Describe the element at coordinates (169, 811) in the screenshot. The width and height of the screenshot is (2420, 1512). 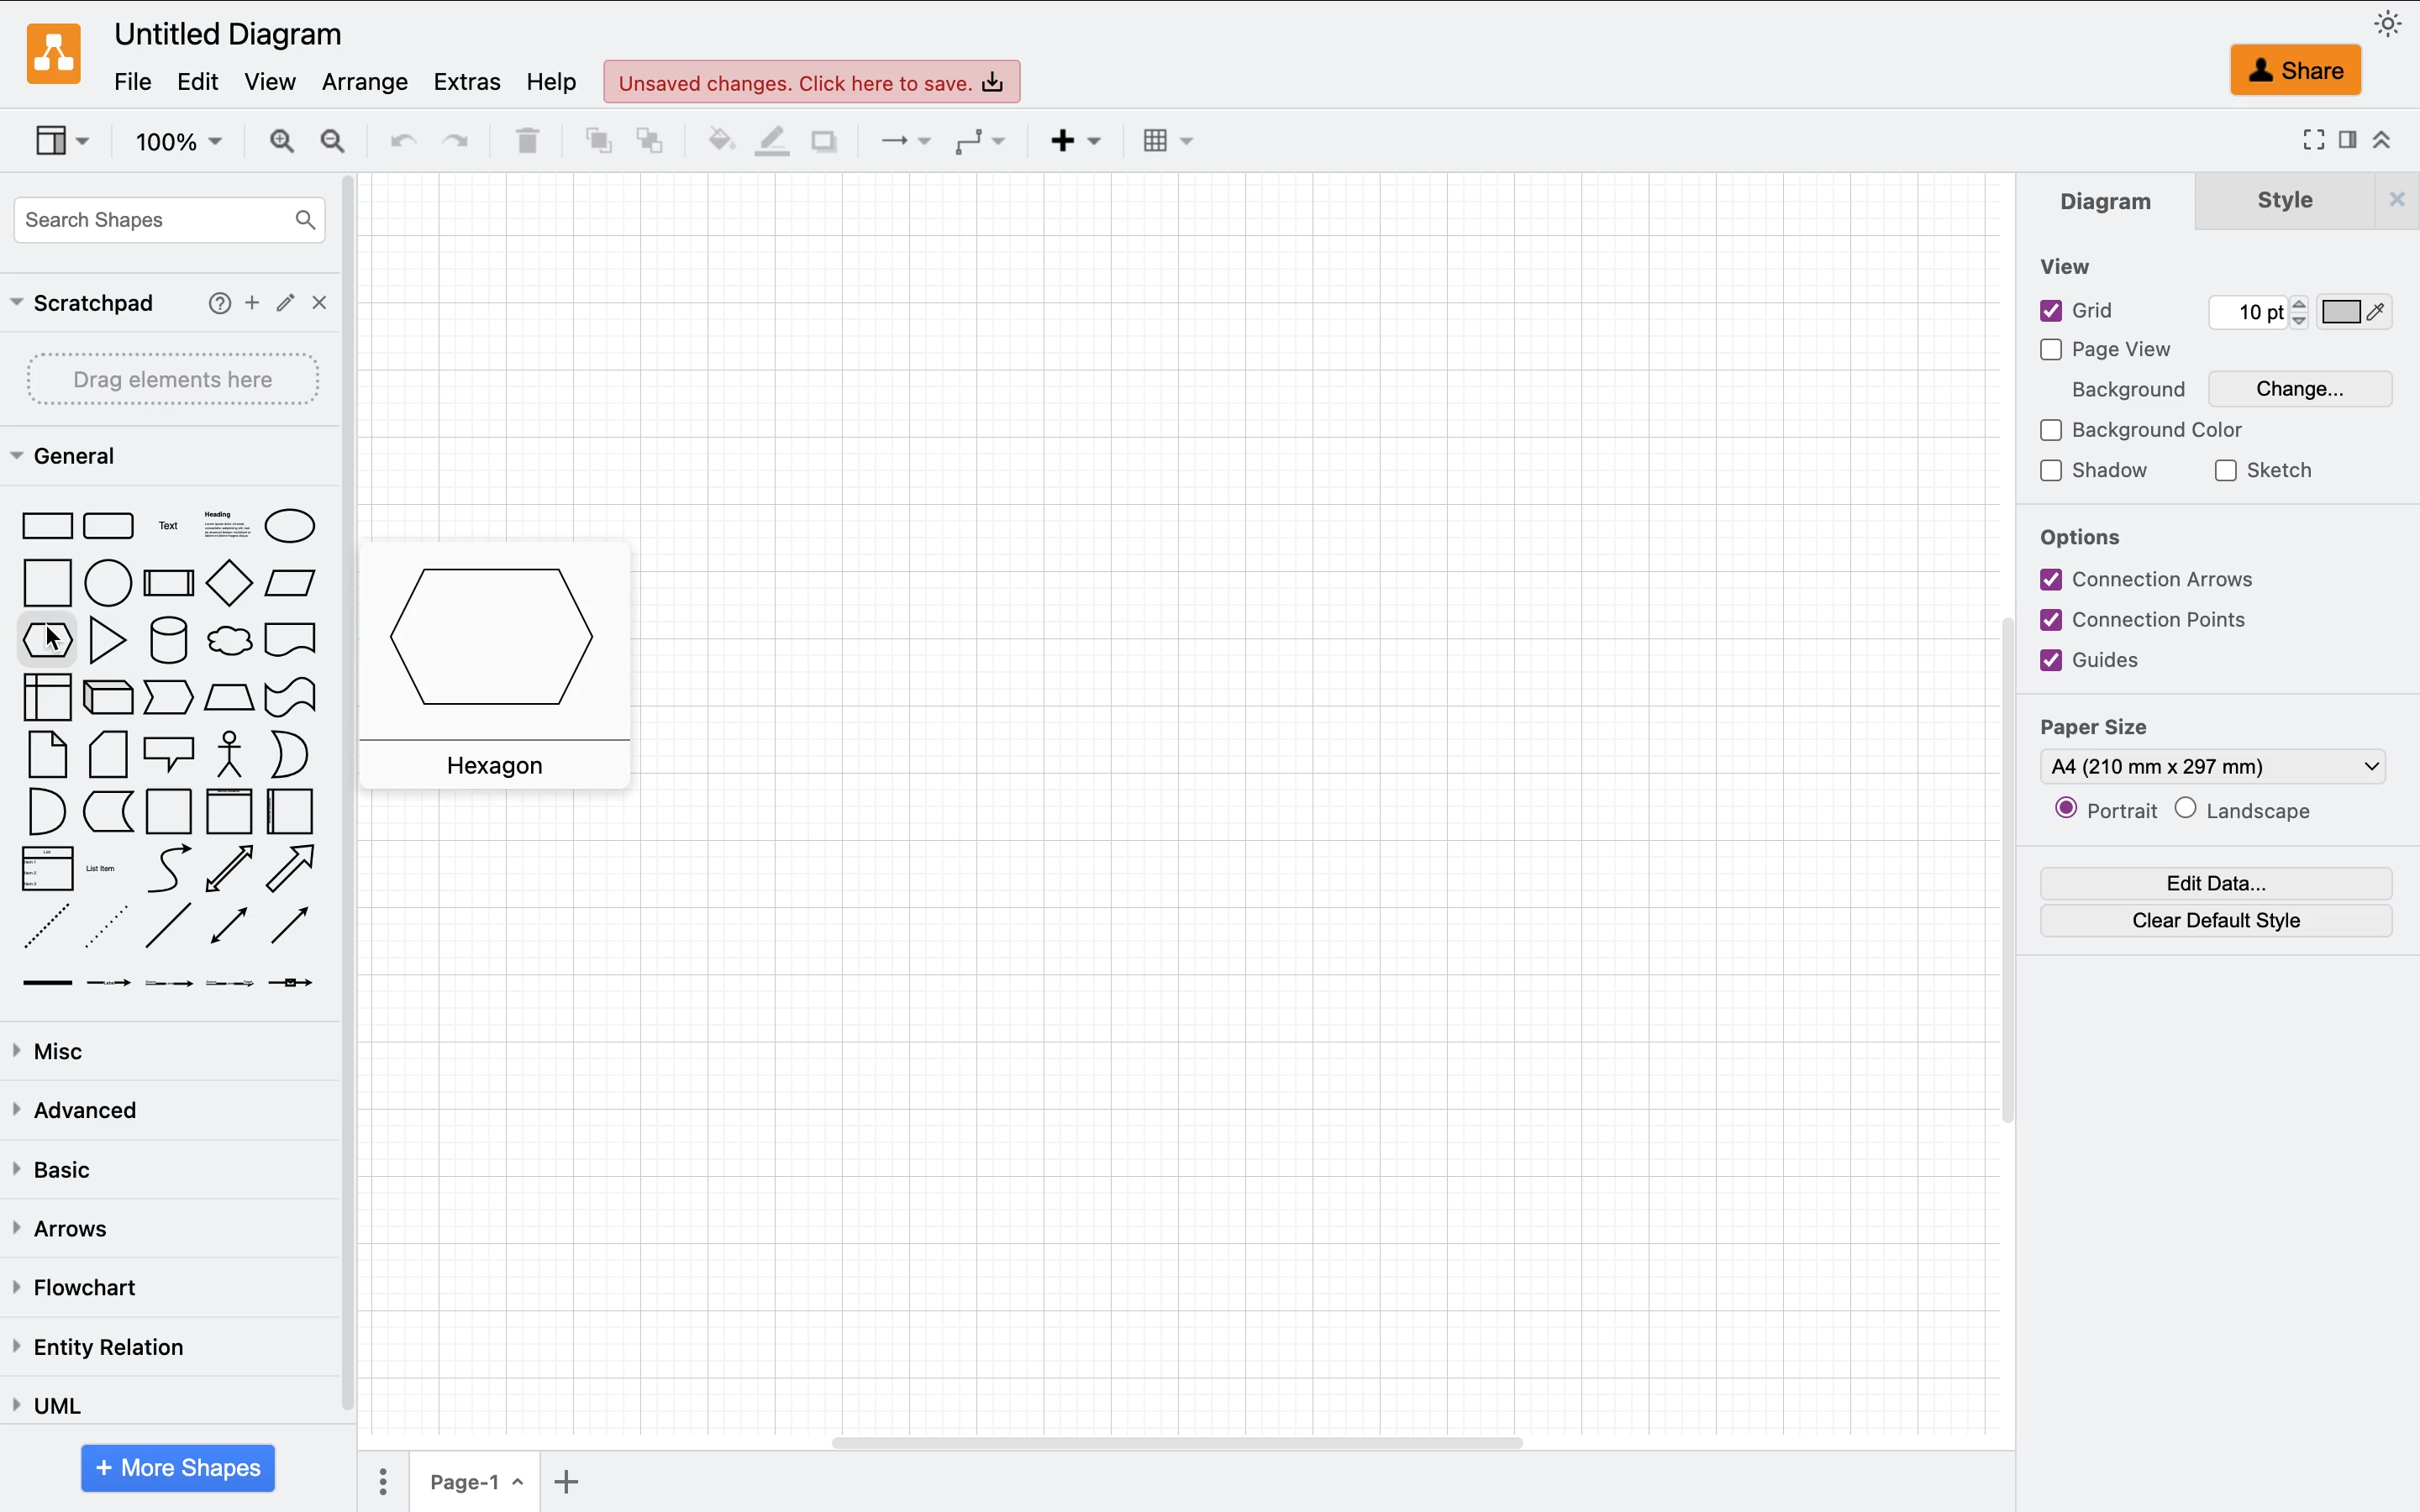
I see `container` at that location.